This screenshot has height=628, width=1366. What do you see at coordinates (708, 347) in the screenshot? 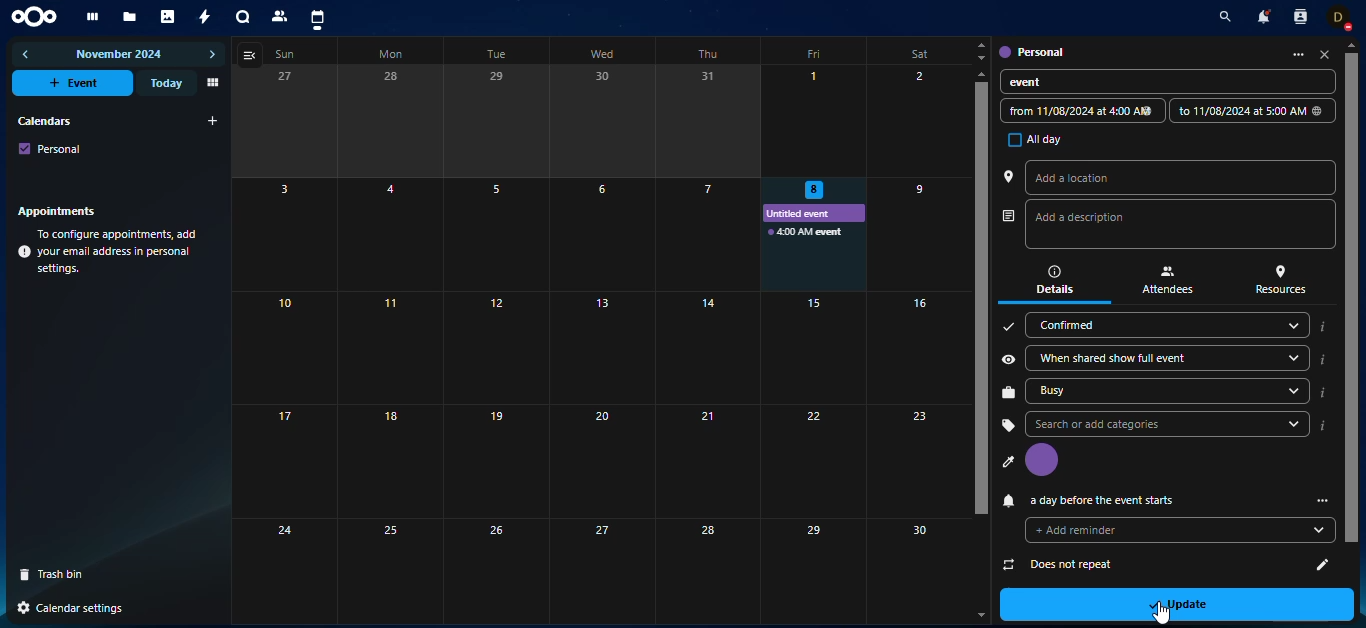
I see `14` at bounding box center [708, 347].